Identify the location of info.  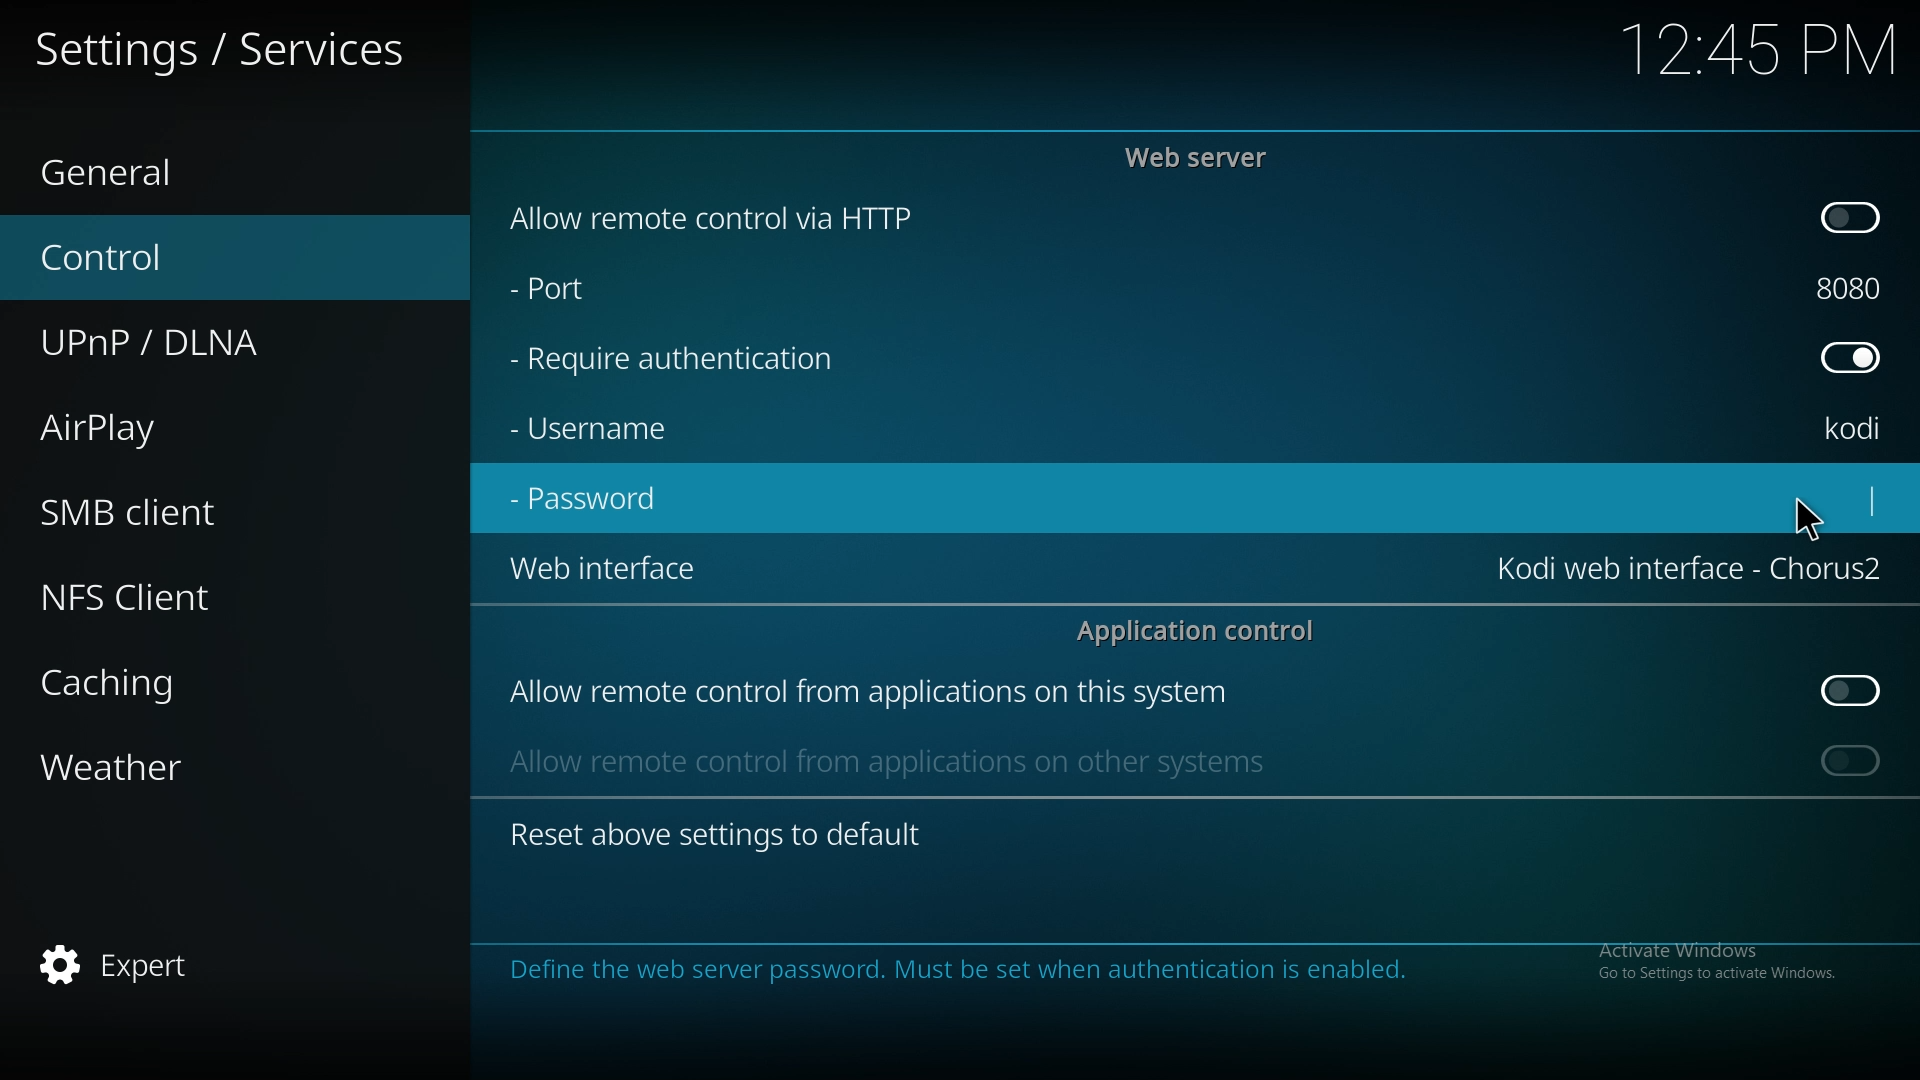
(1165, 970).